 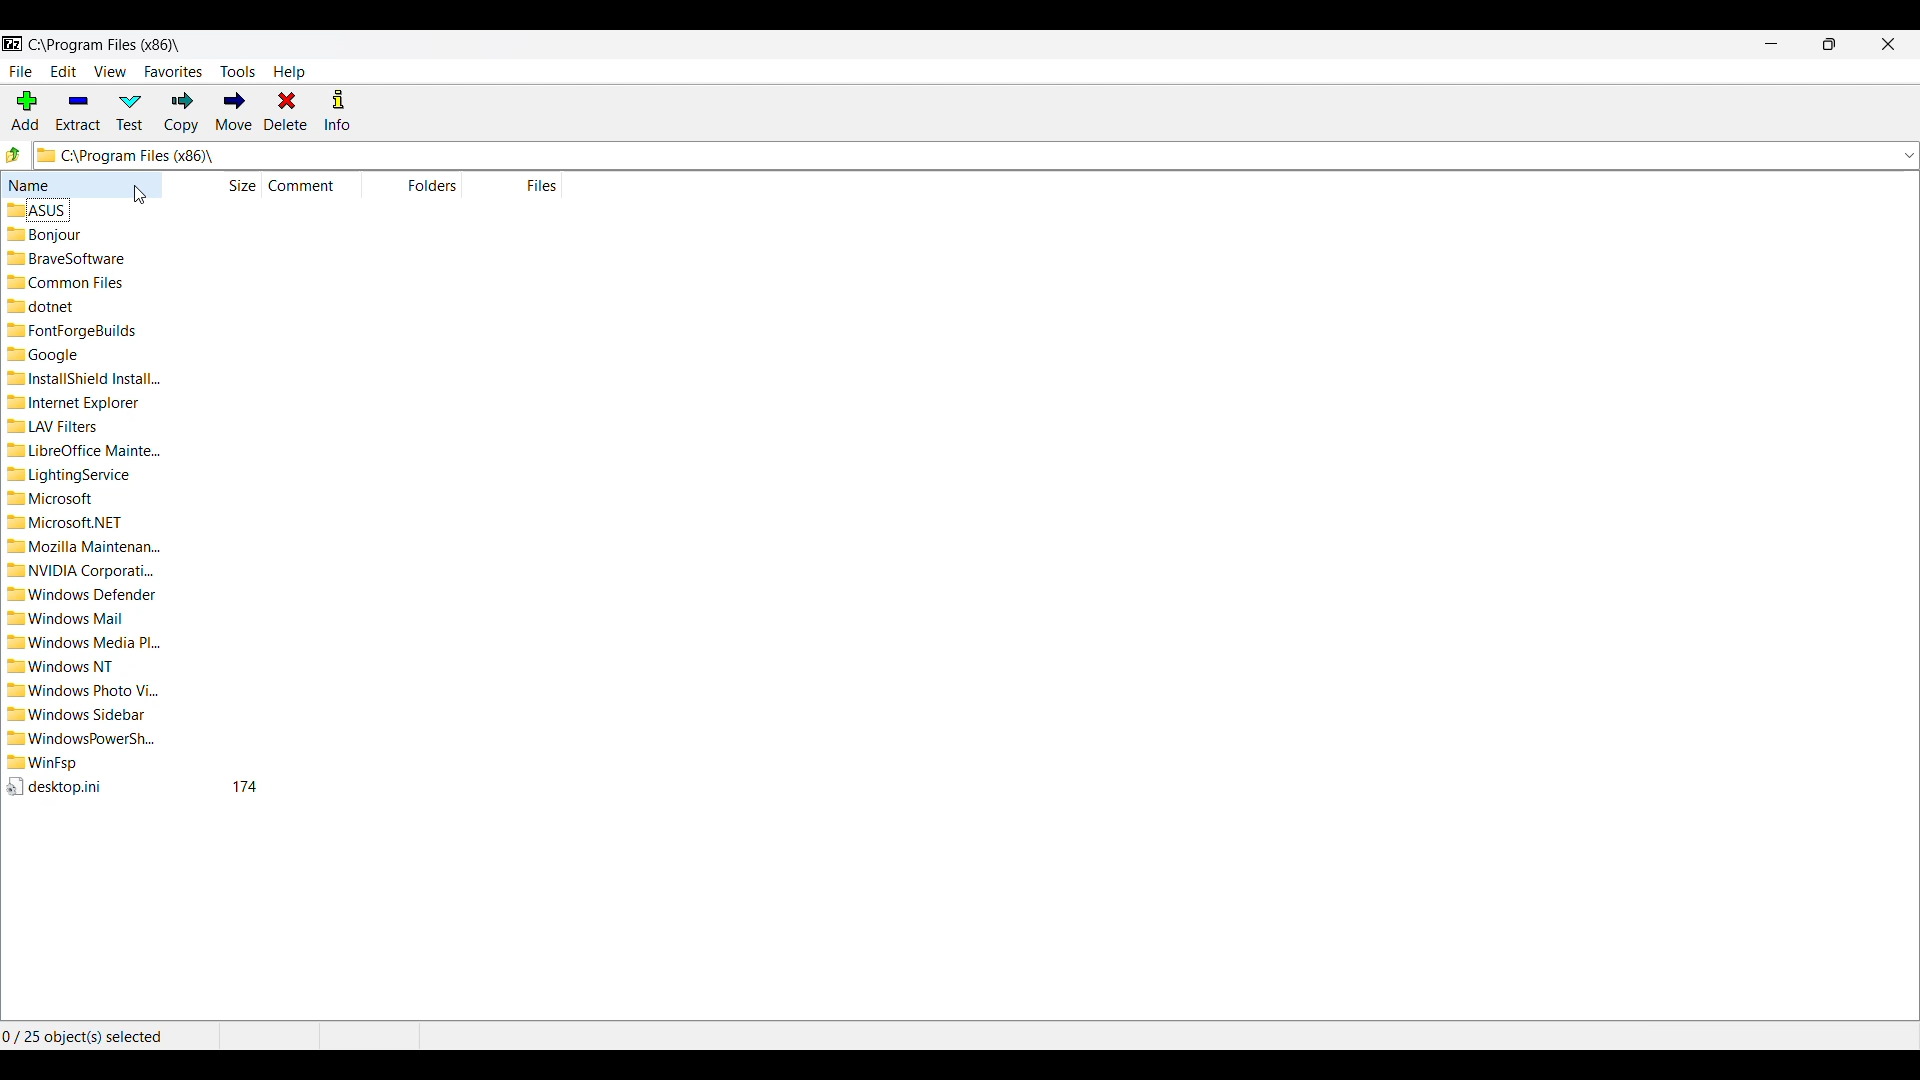 I want to click on Windows NT, so click(x=66, y=668).